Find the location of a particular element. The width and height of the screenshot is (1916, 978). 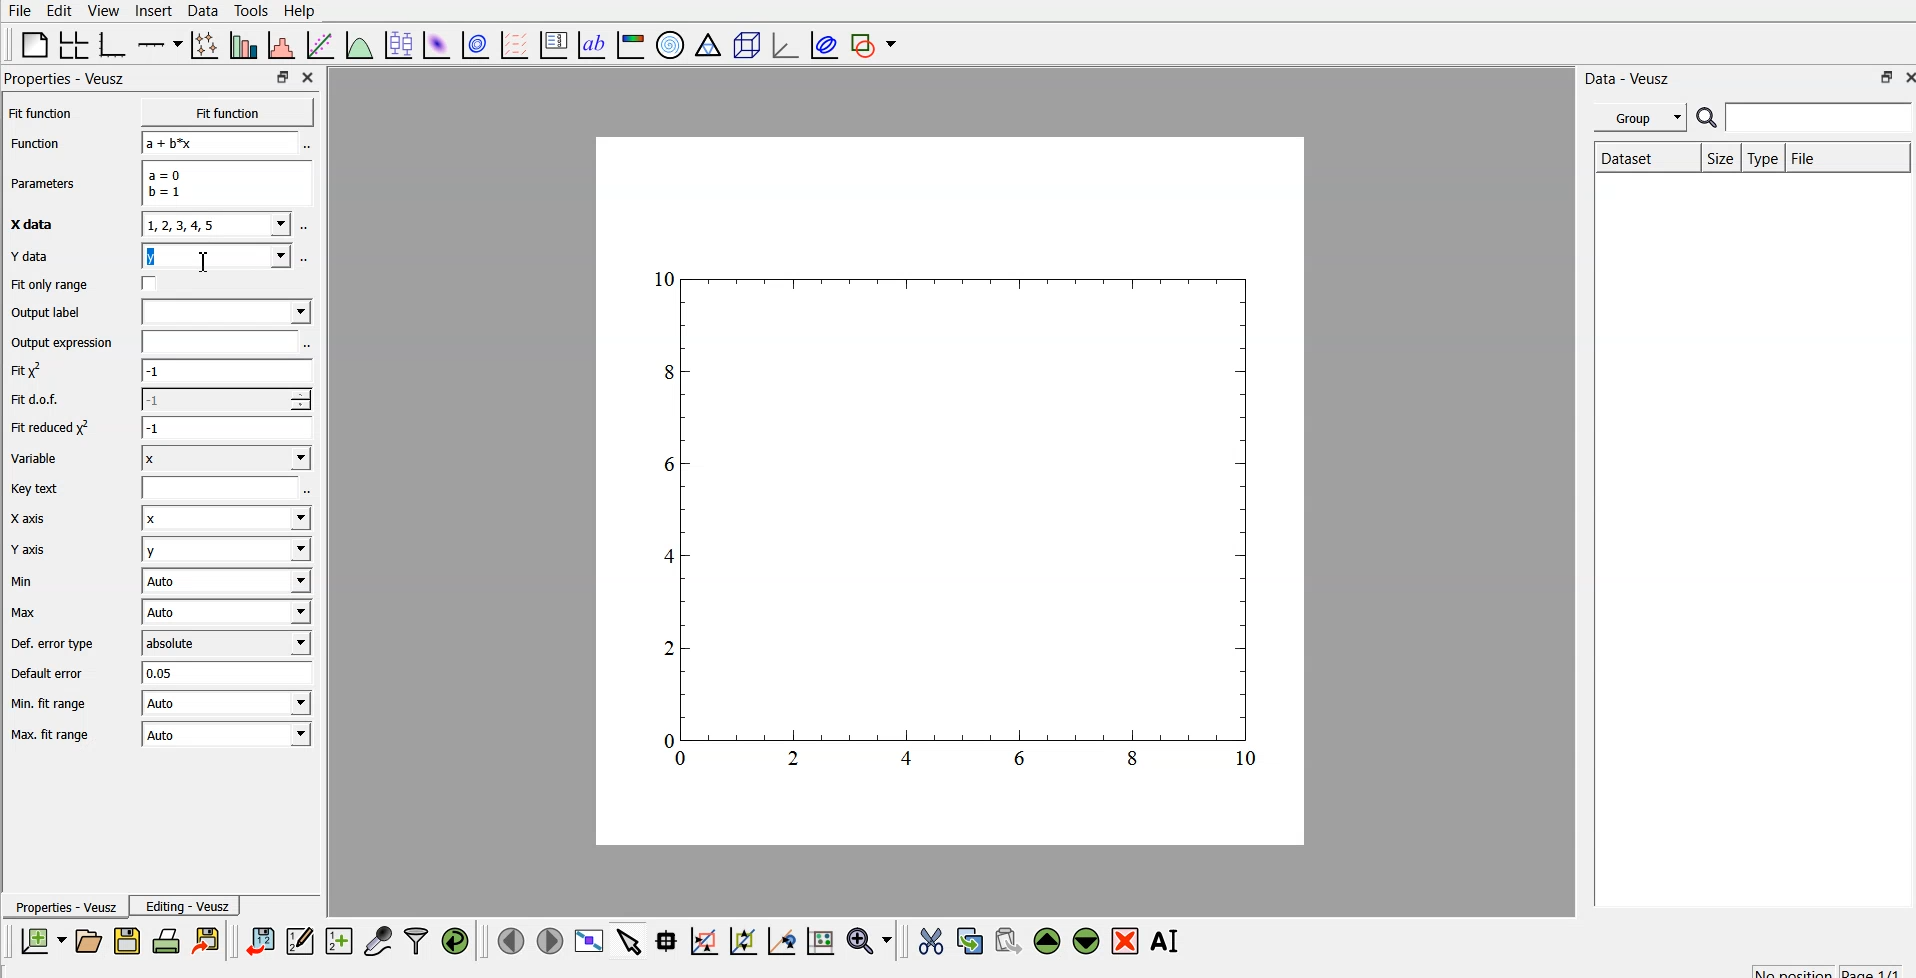

file is located at coordinates (1844, 157).